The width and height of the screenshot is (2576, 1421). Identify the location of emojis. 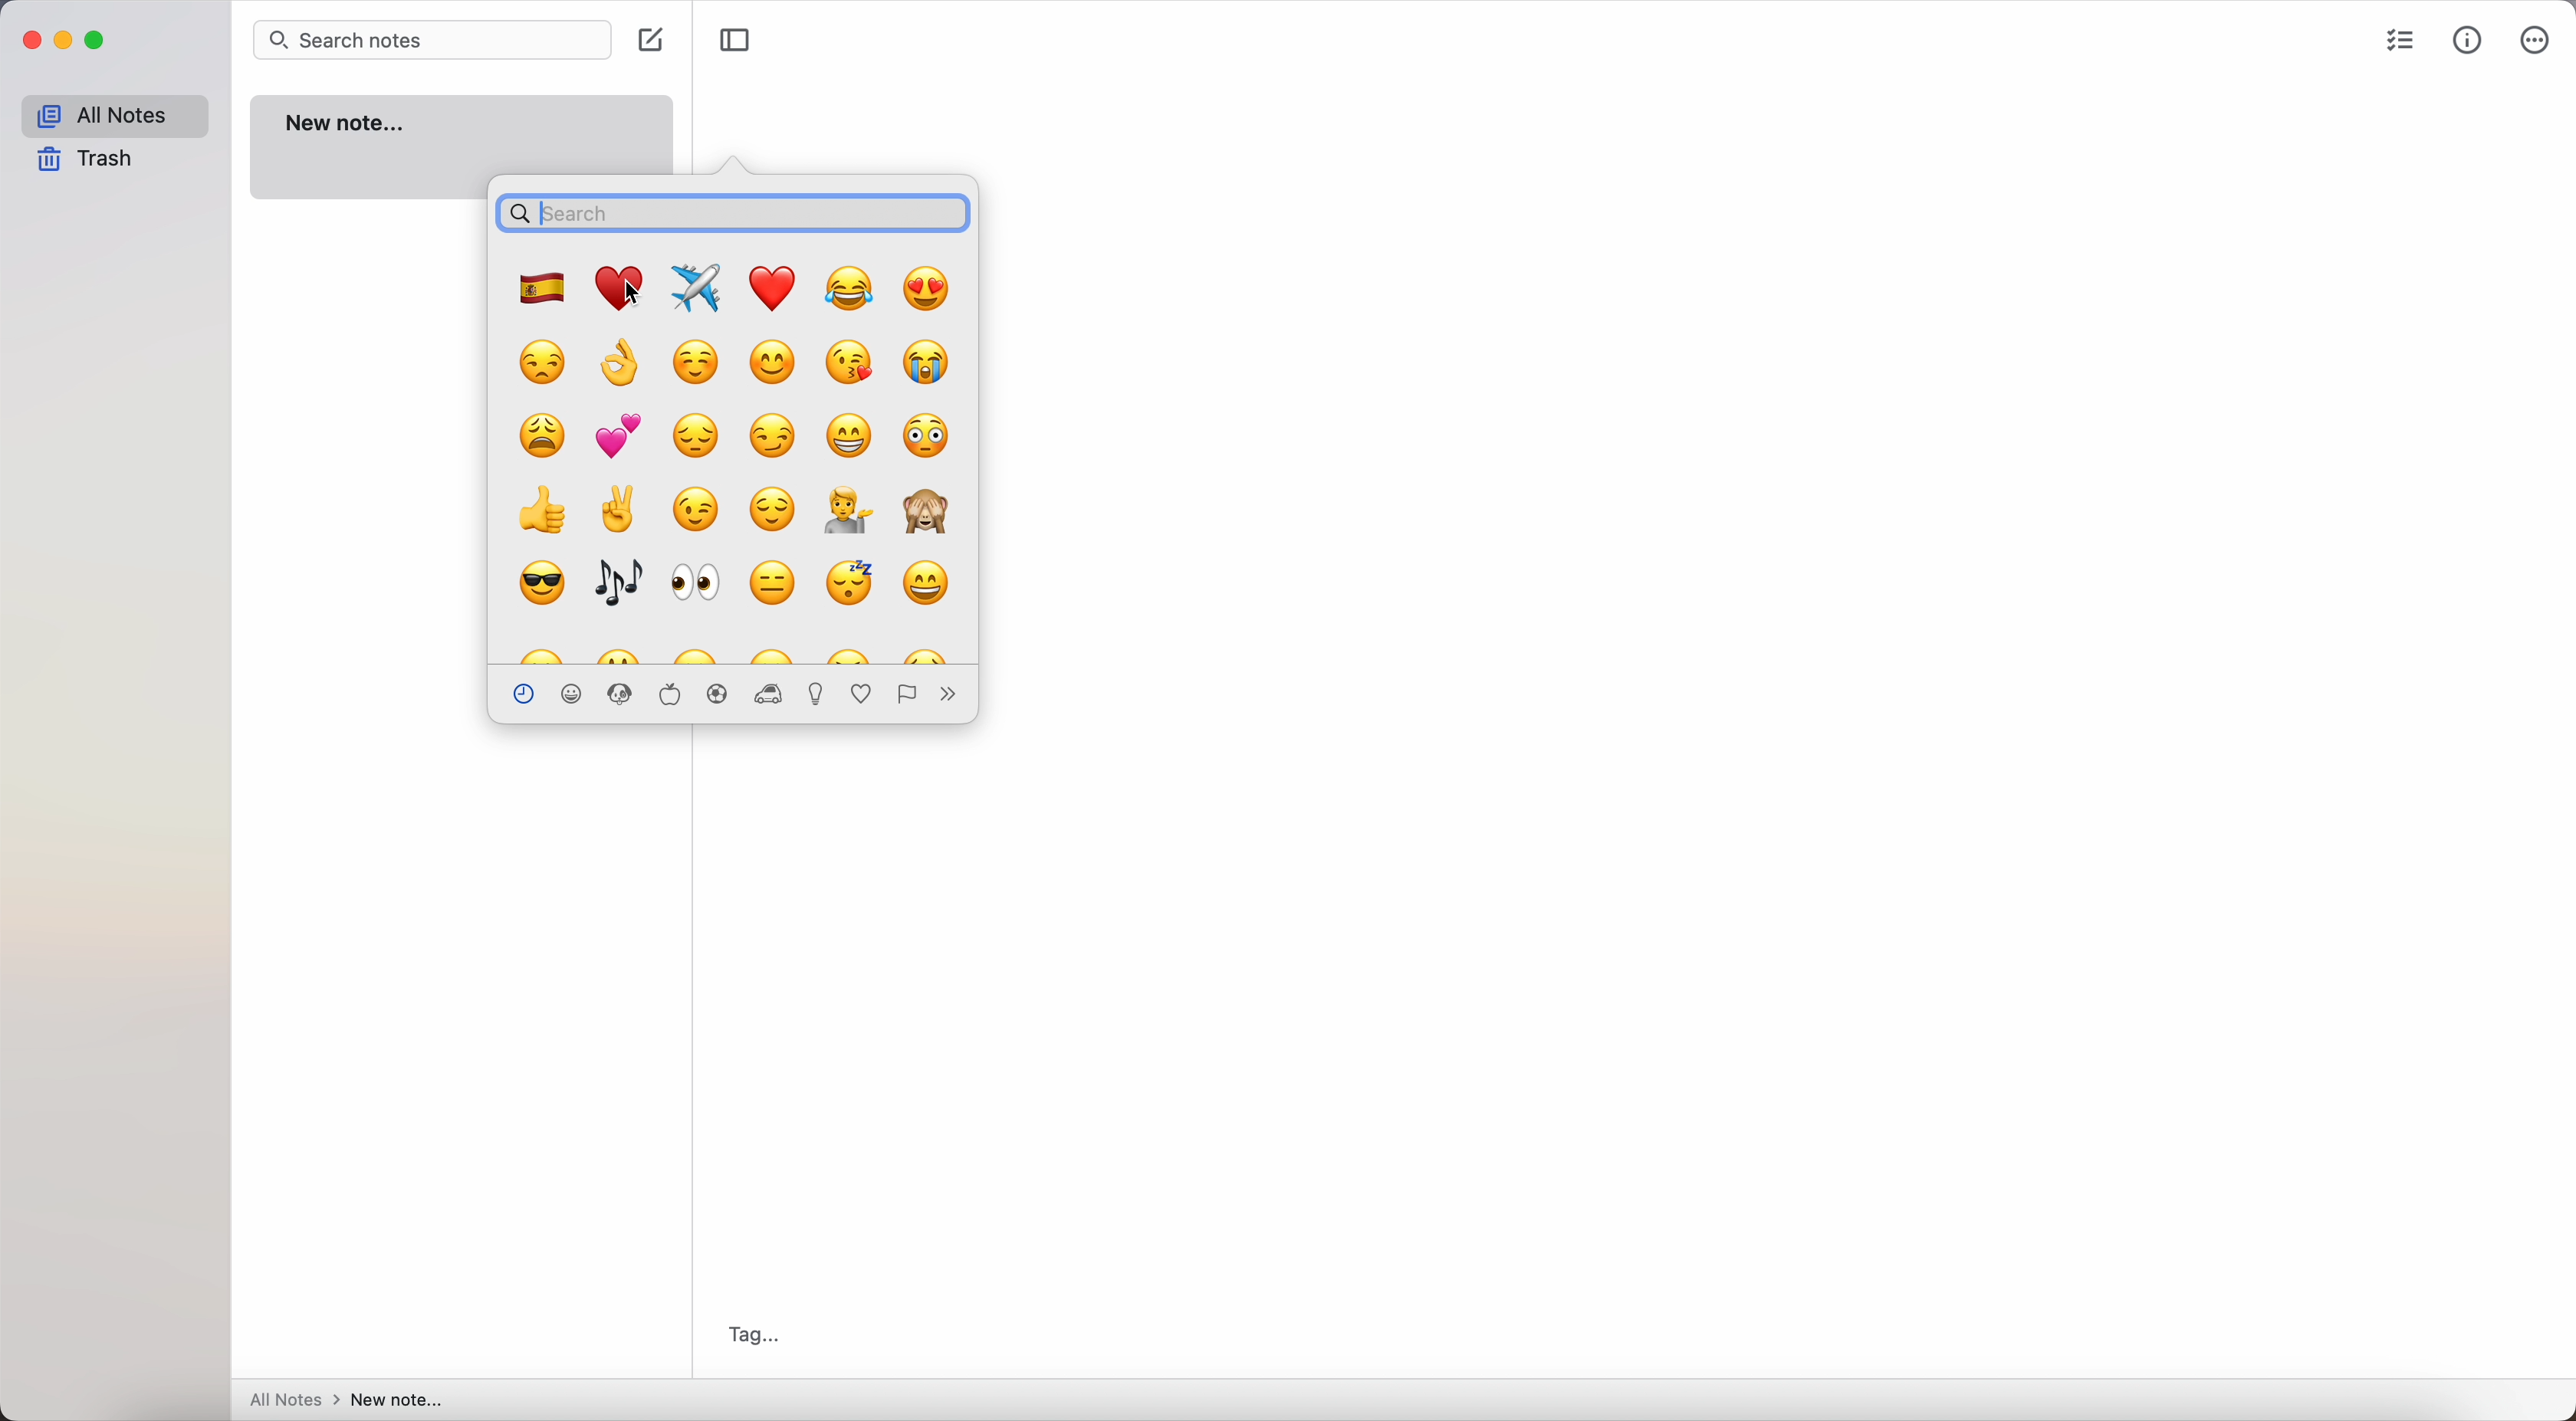
(620, 692).